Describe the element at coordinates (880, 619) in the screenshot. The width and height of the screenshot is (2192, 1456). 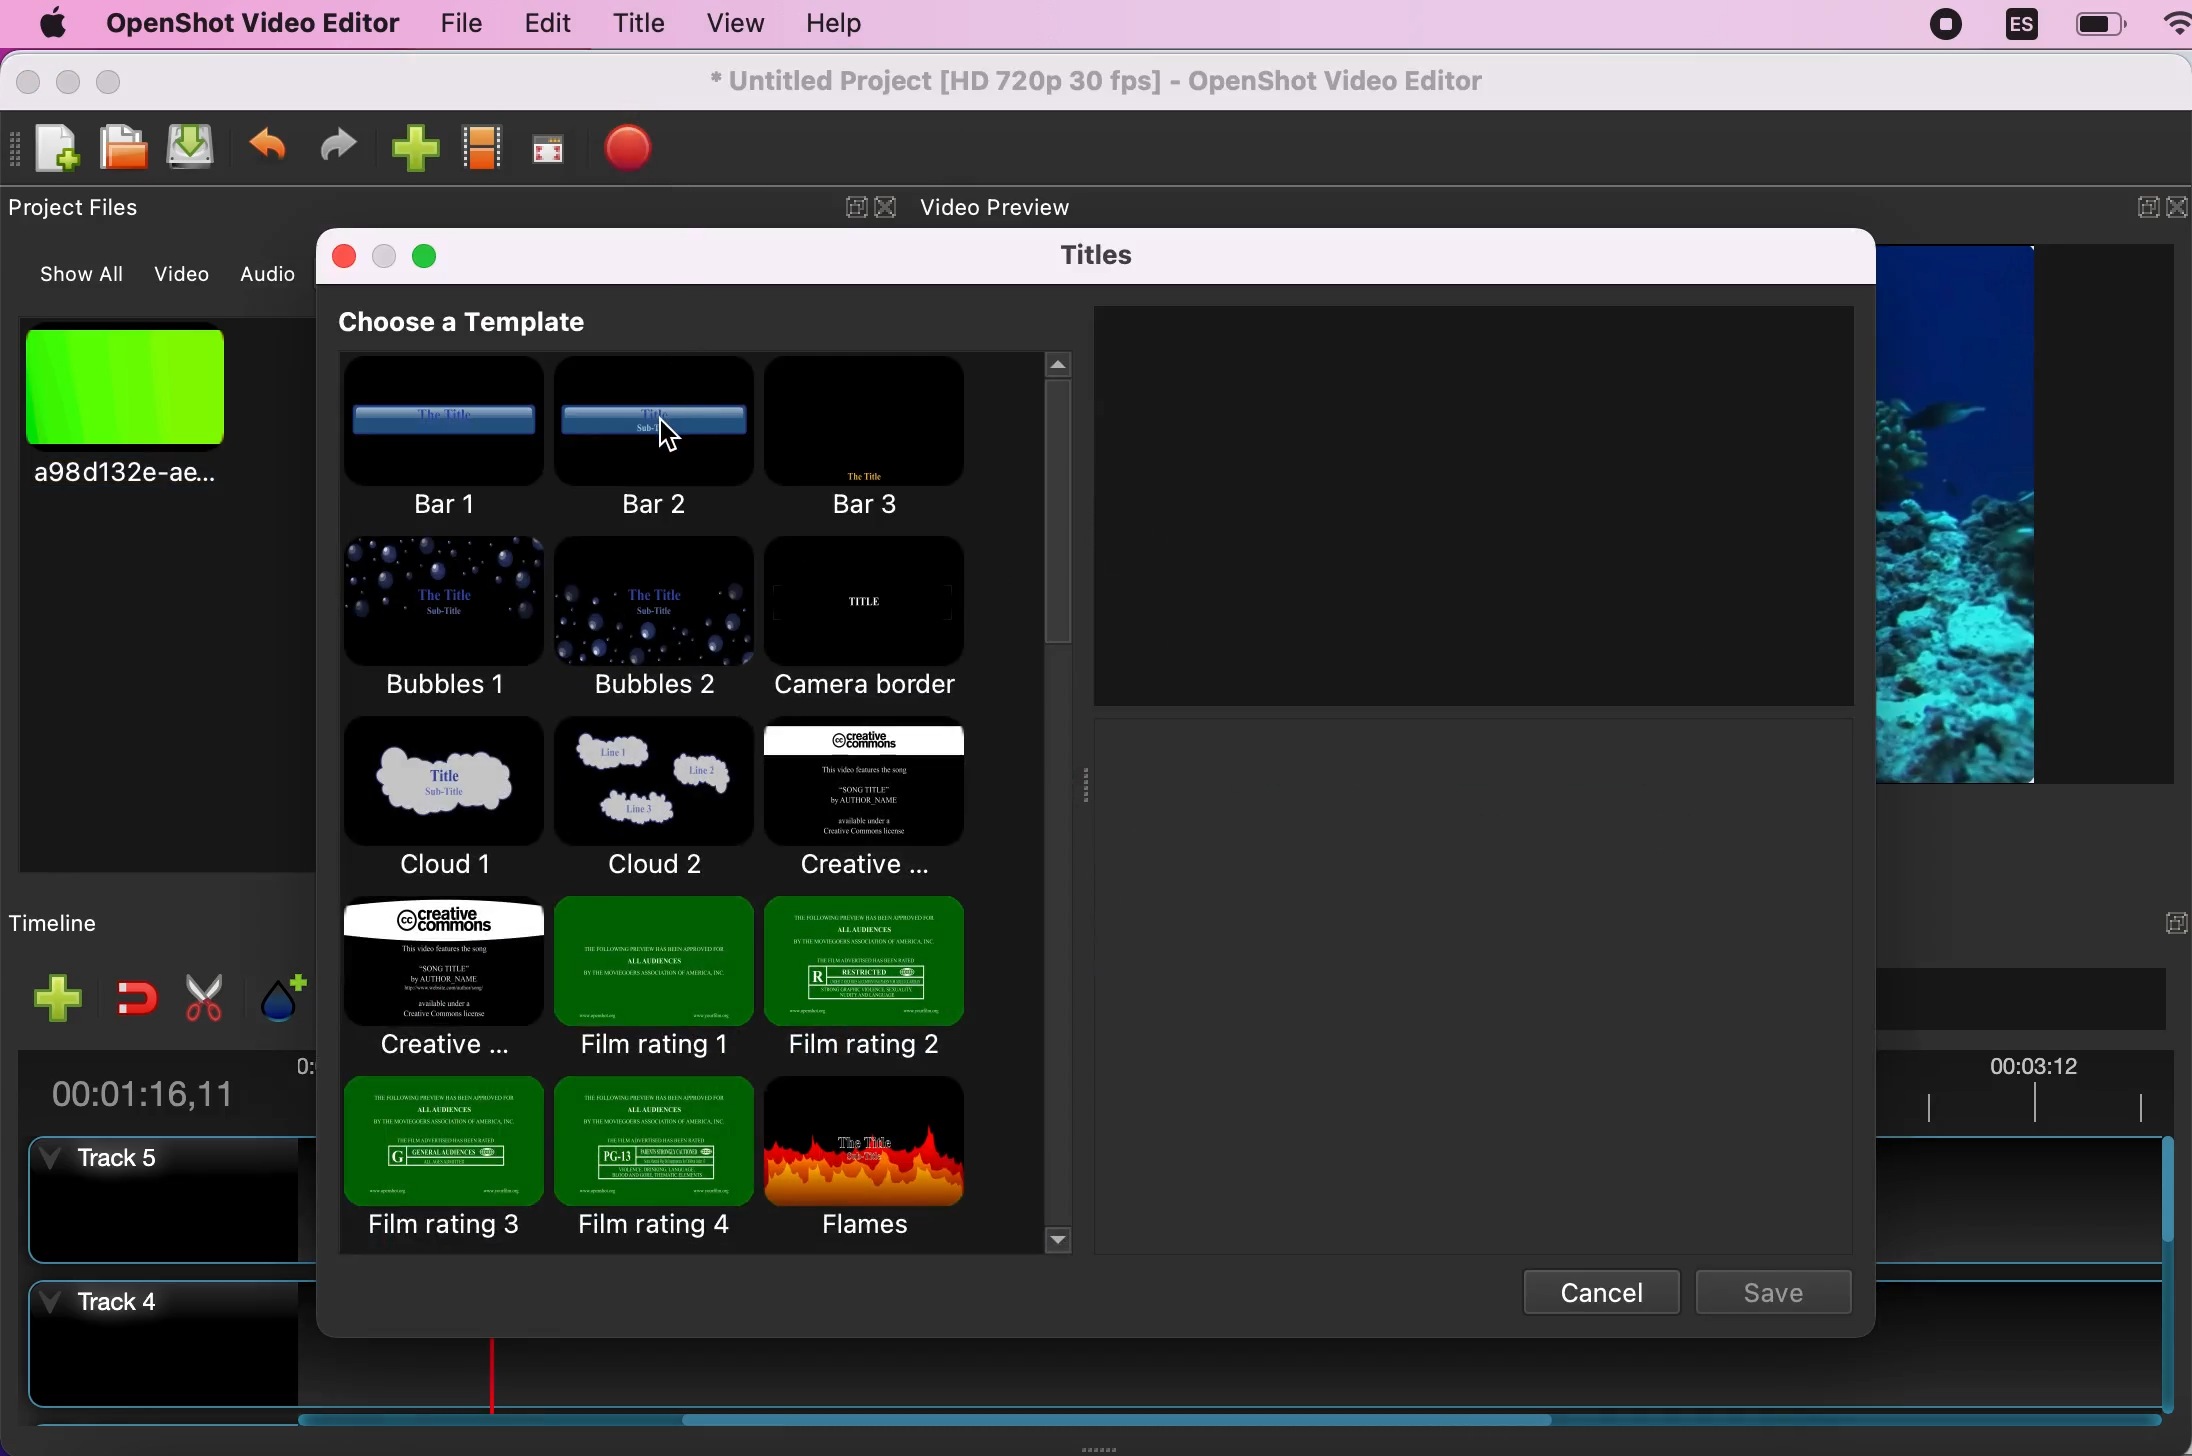
I see `camera border` at that location.